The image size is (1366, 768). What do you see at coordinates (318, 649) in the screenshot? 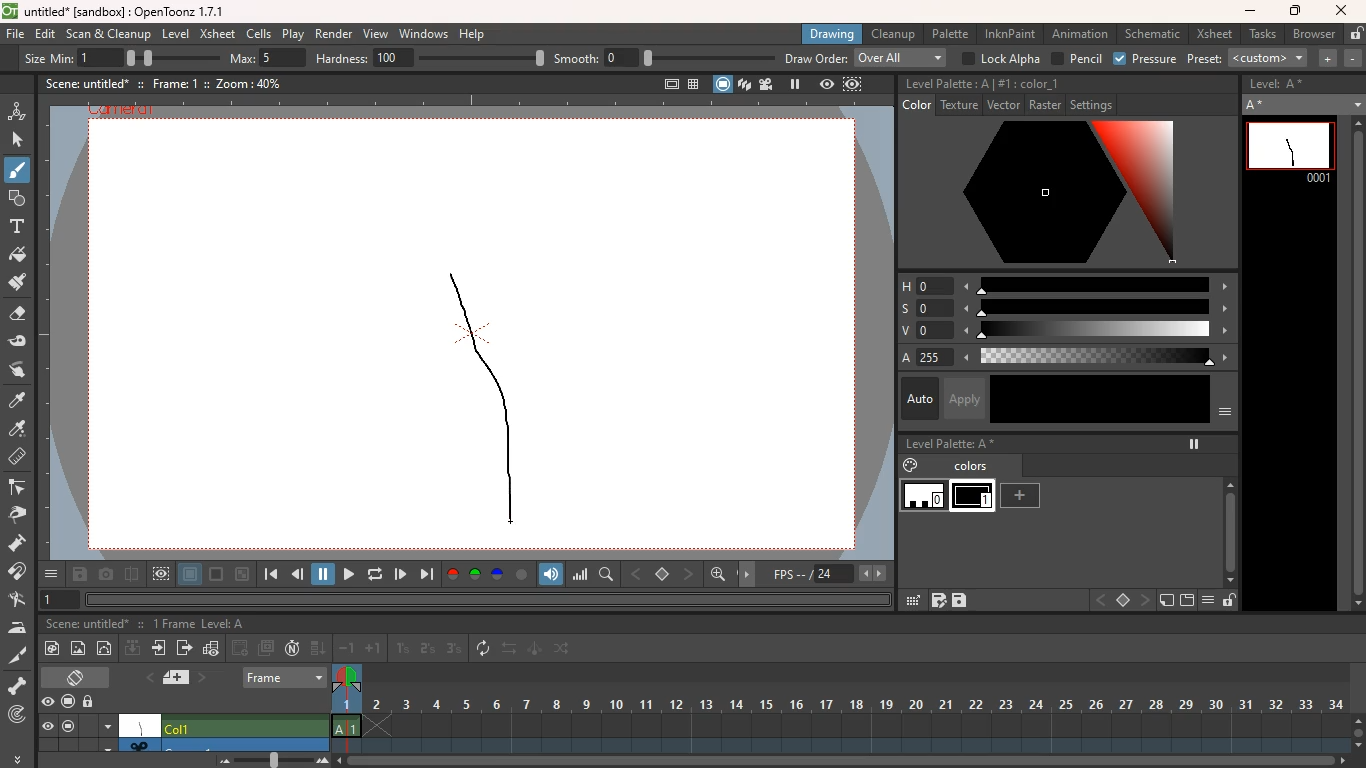
I see `down` at bounding box center [318, 649].